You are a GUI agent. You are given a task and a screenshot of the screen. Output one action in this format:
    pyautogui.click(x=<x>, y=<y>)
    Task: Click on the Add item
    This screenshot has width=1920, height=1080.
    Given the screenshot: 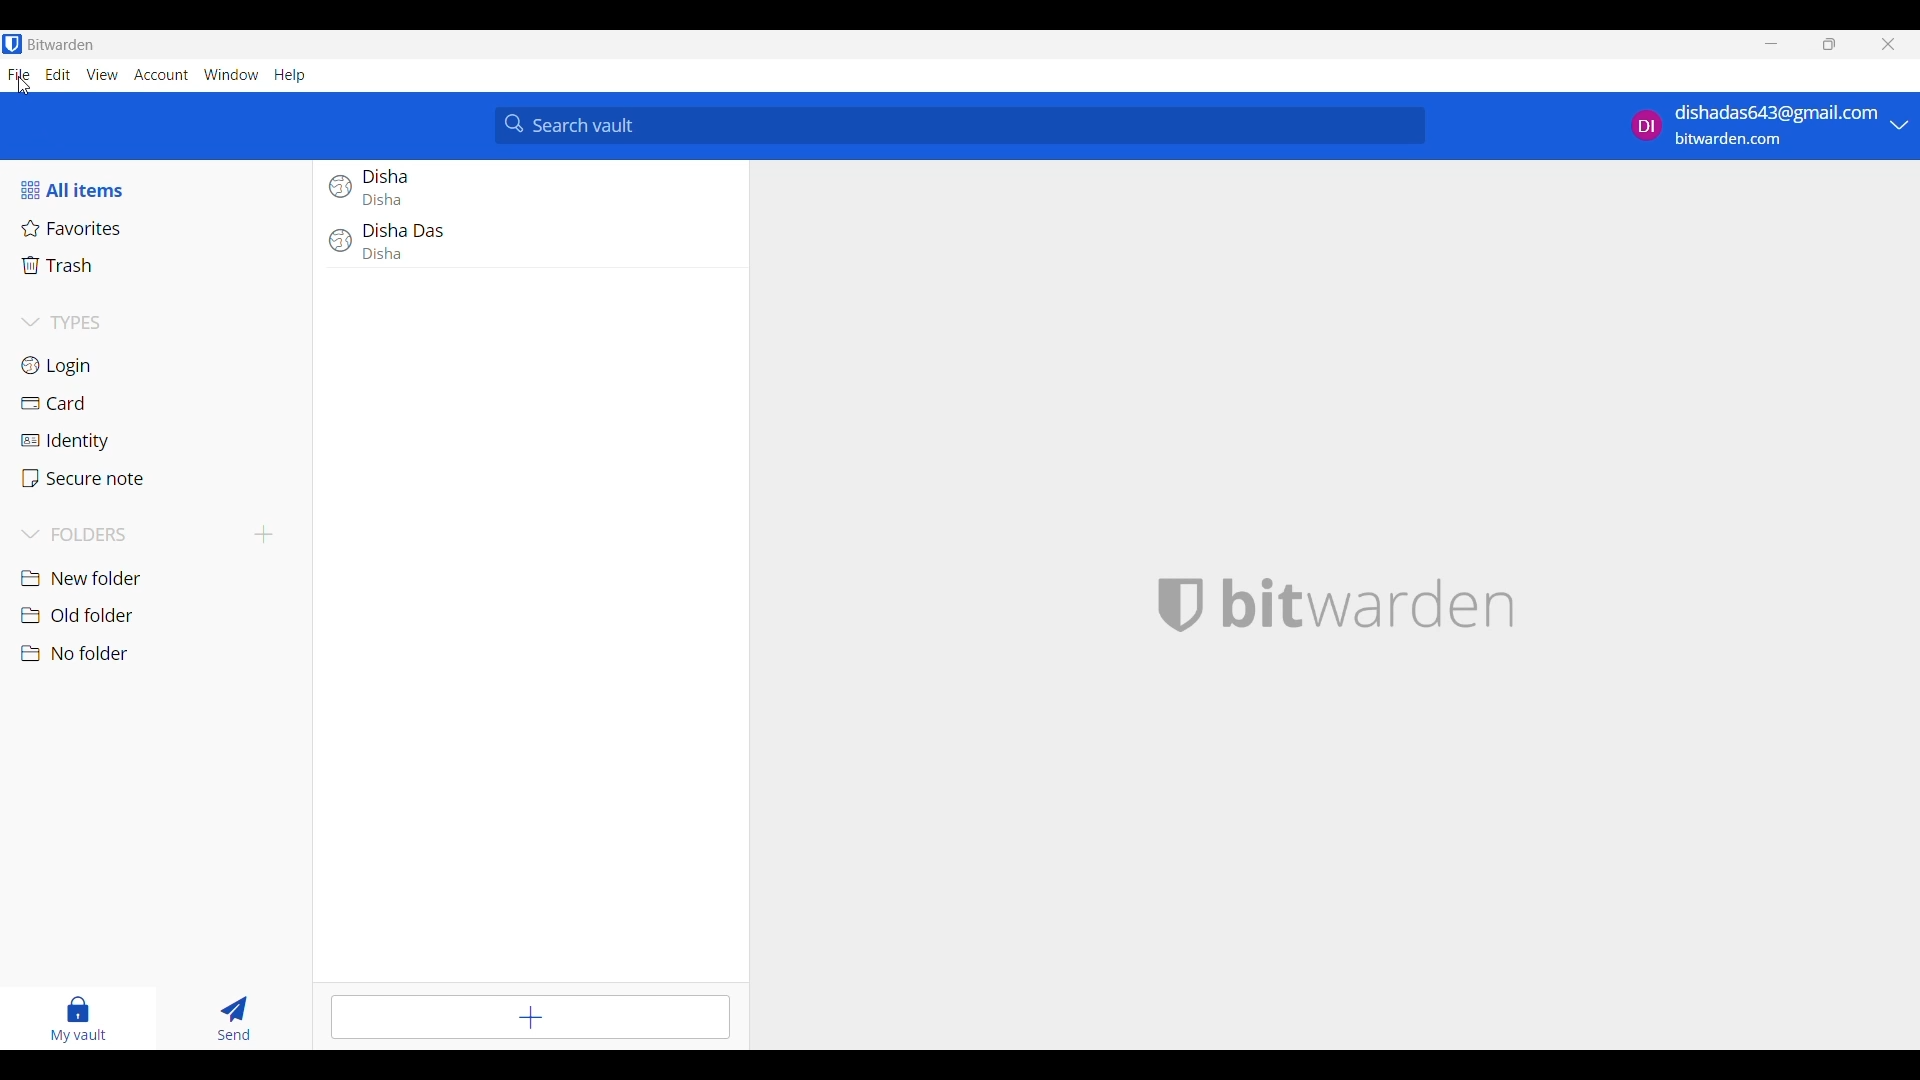 What is the action you would take?
    pyautogui.click(x=531, y=1017)
    